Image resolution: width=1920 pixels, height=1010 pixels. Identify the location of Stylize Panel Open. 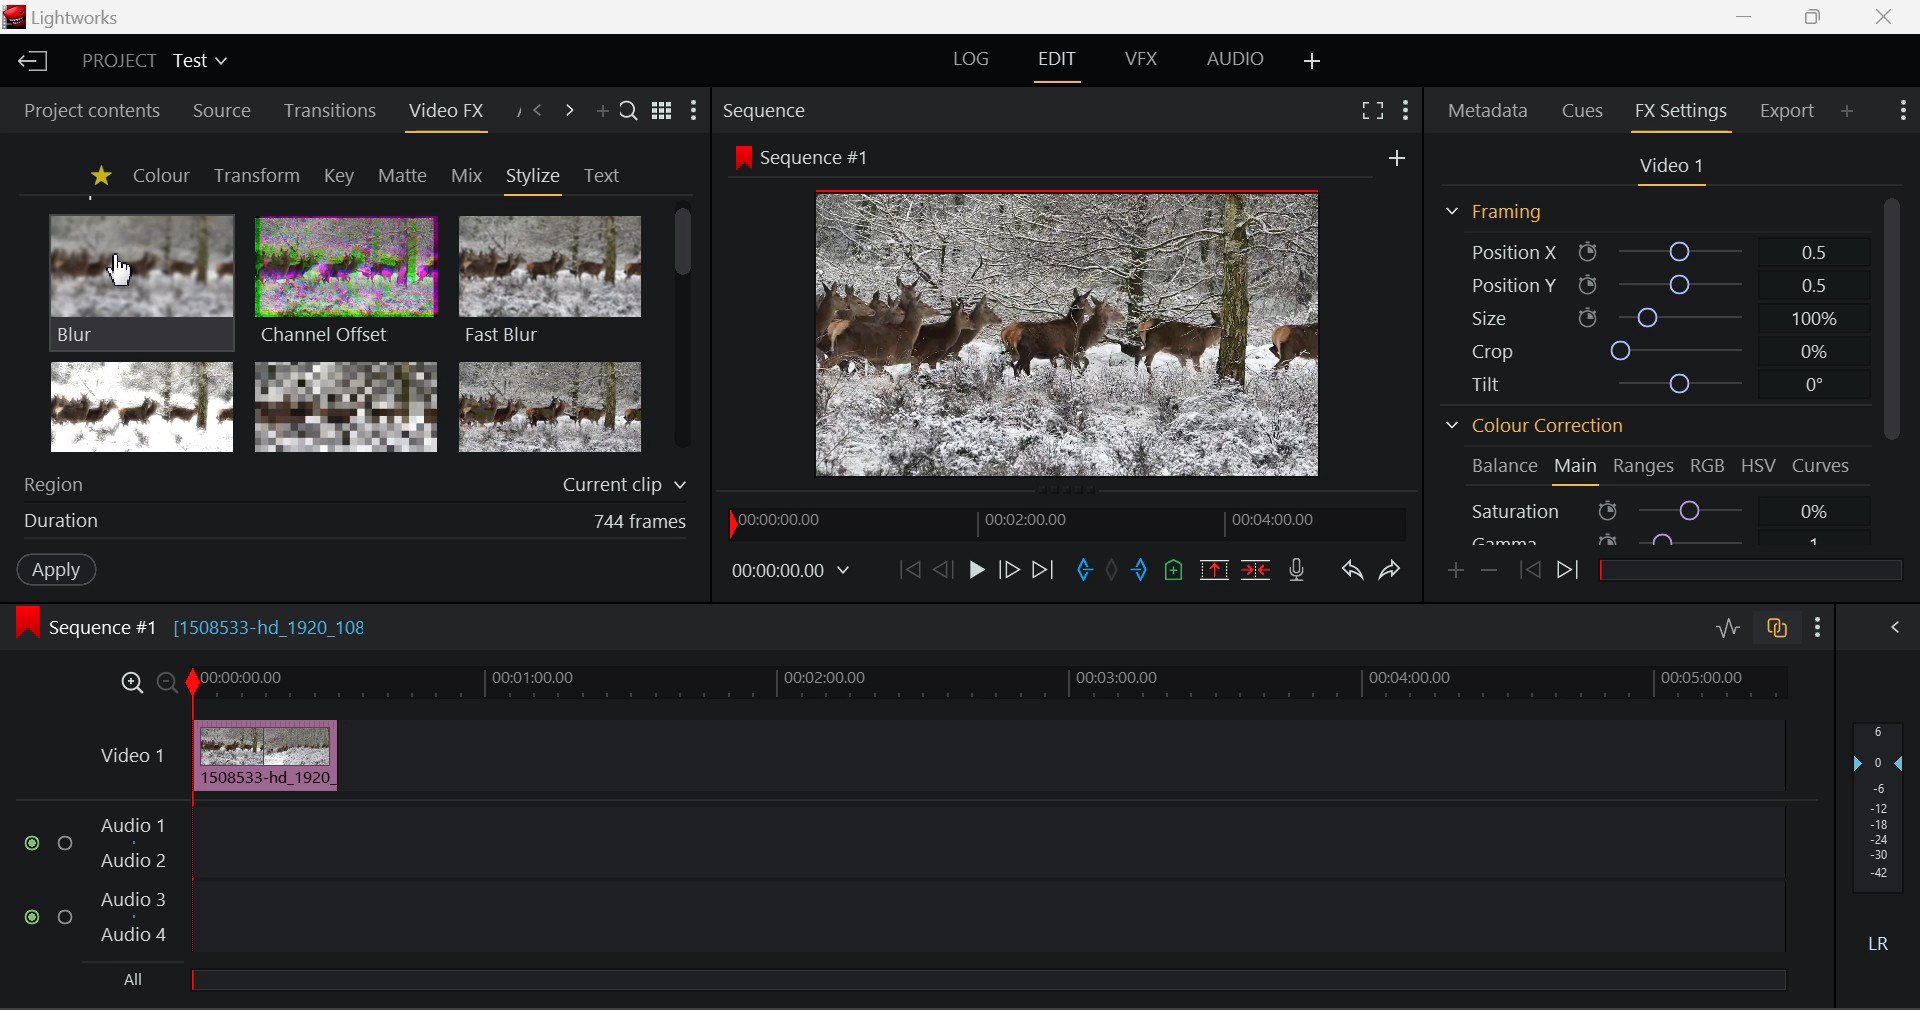
(534, 175).